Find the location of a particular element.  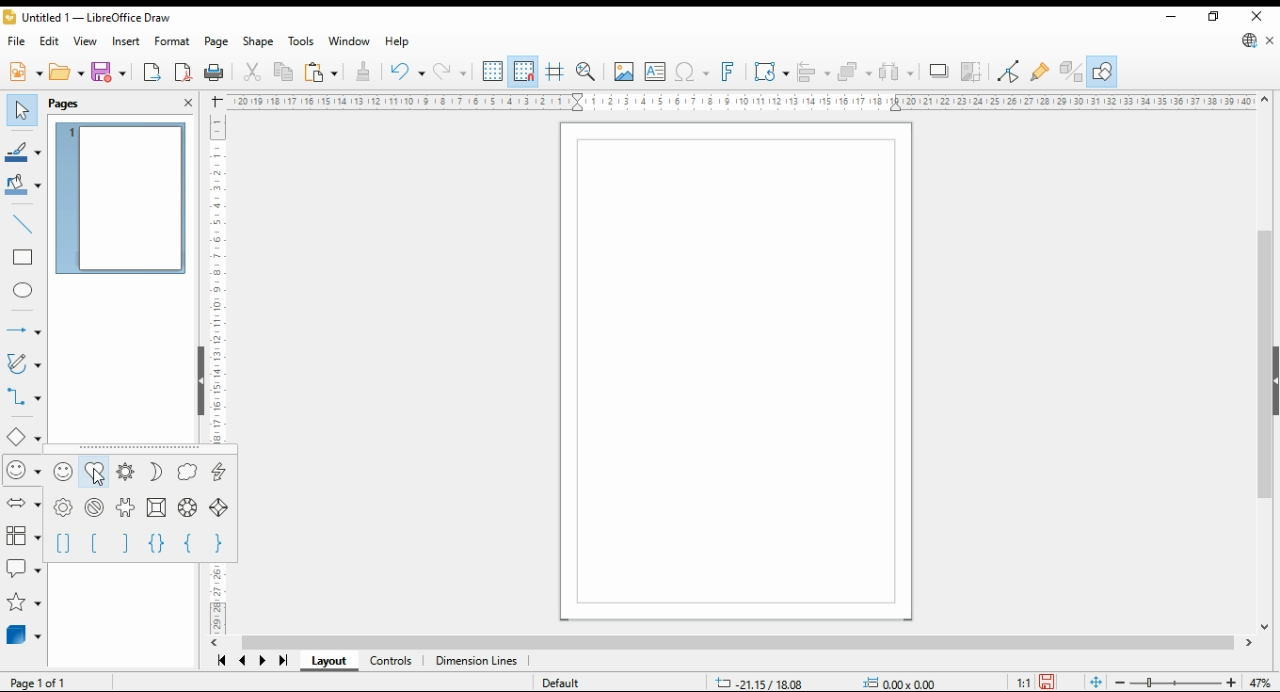

view is located at coordinates (86, 41).